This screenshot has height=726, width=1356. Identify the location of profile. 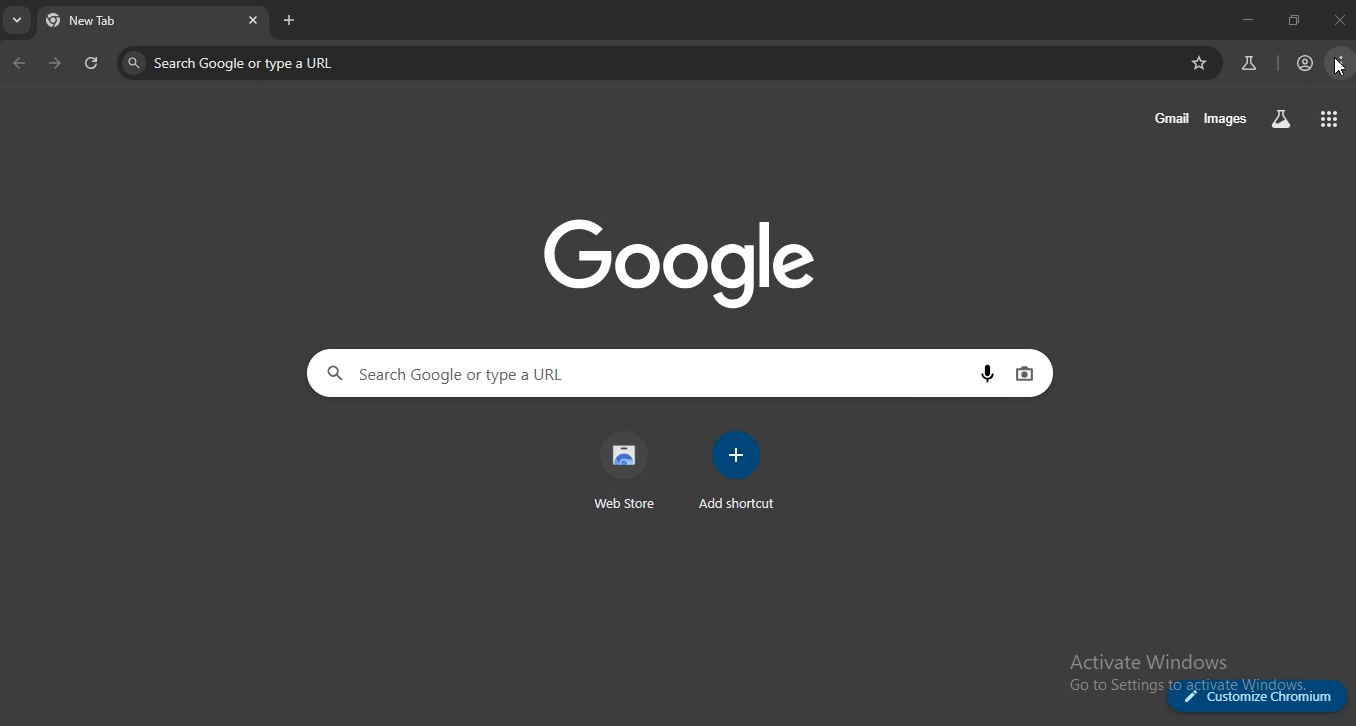
(1305, 64).